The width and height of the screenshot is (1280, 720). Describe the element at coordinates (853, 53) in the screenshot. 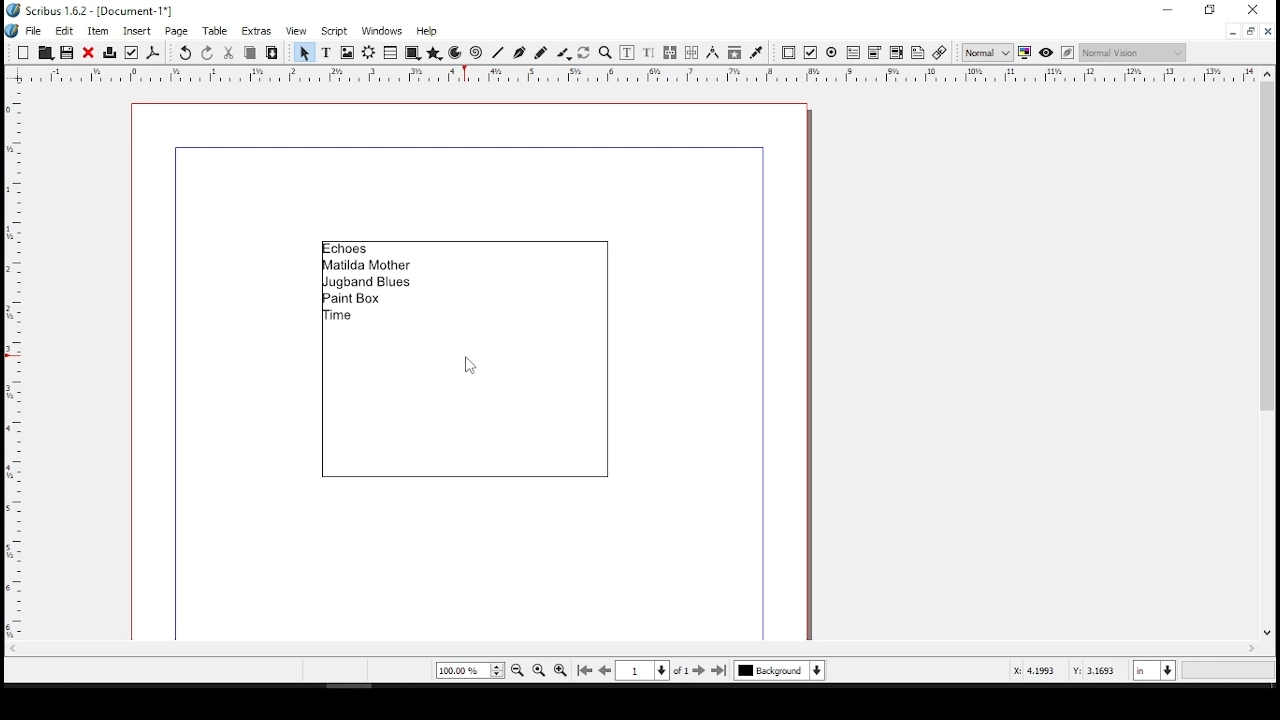

I see `pdf text field` at that location.